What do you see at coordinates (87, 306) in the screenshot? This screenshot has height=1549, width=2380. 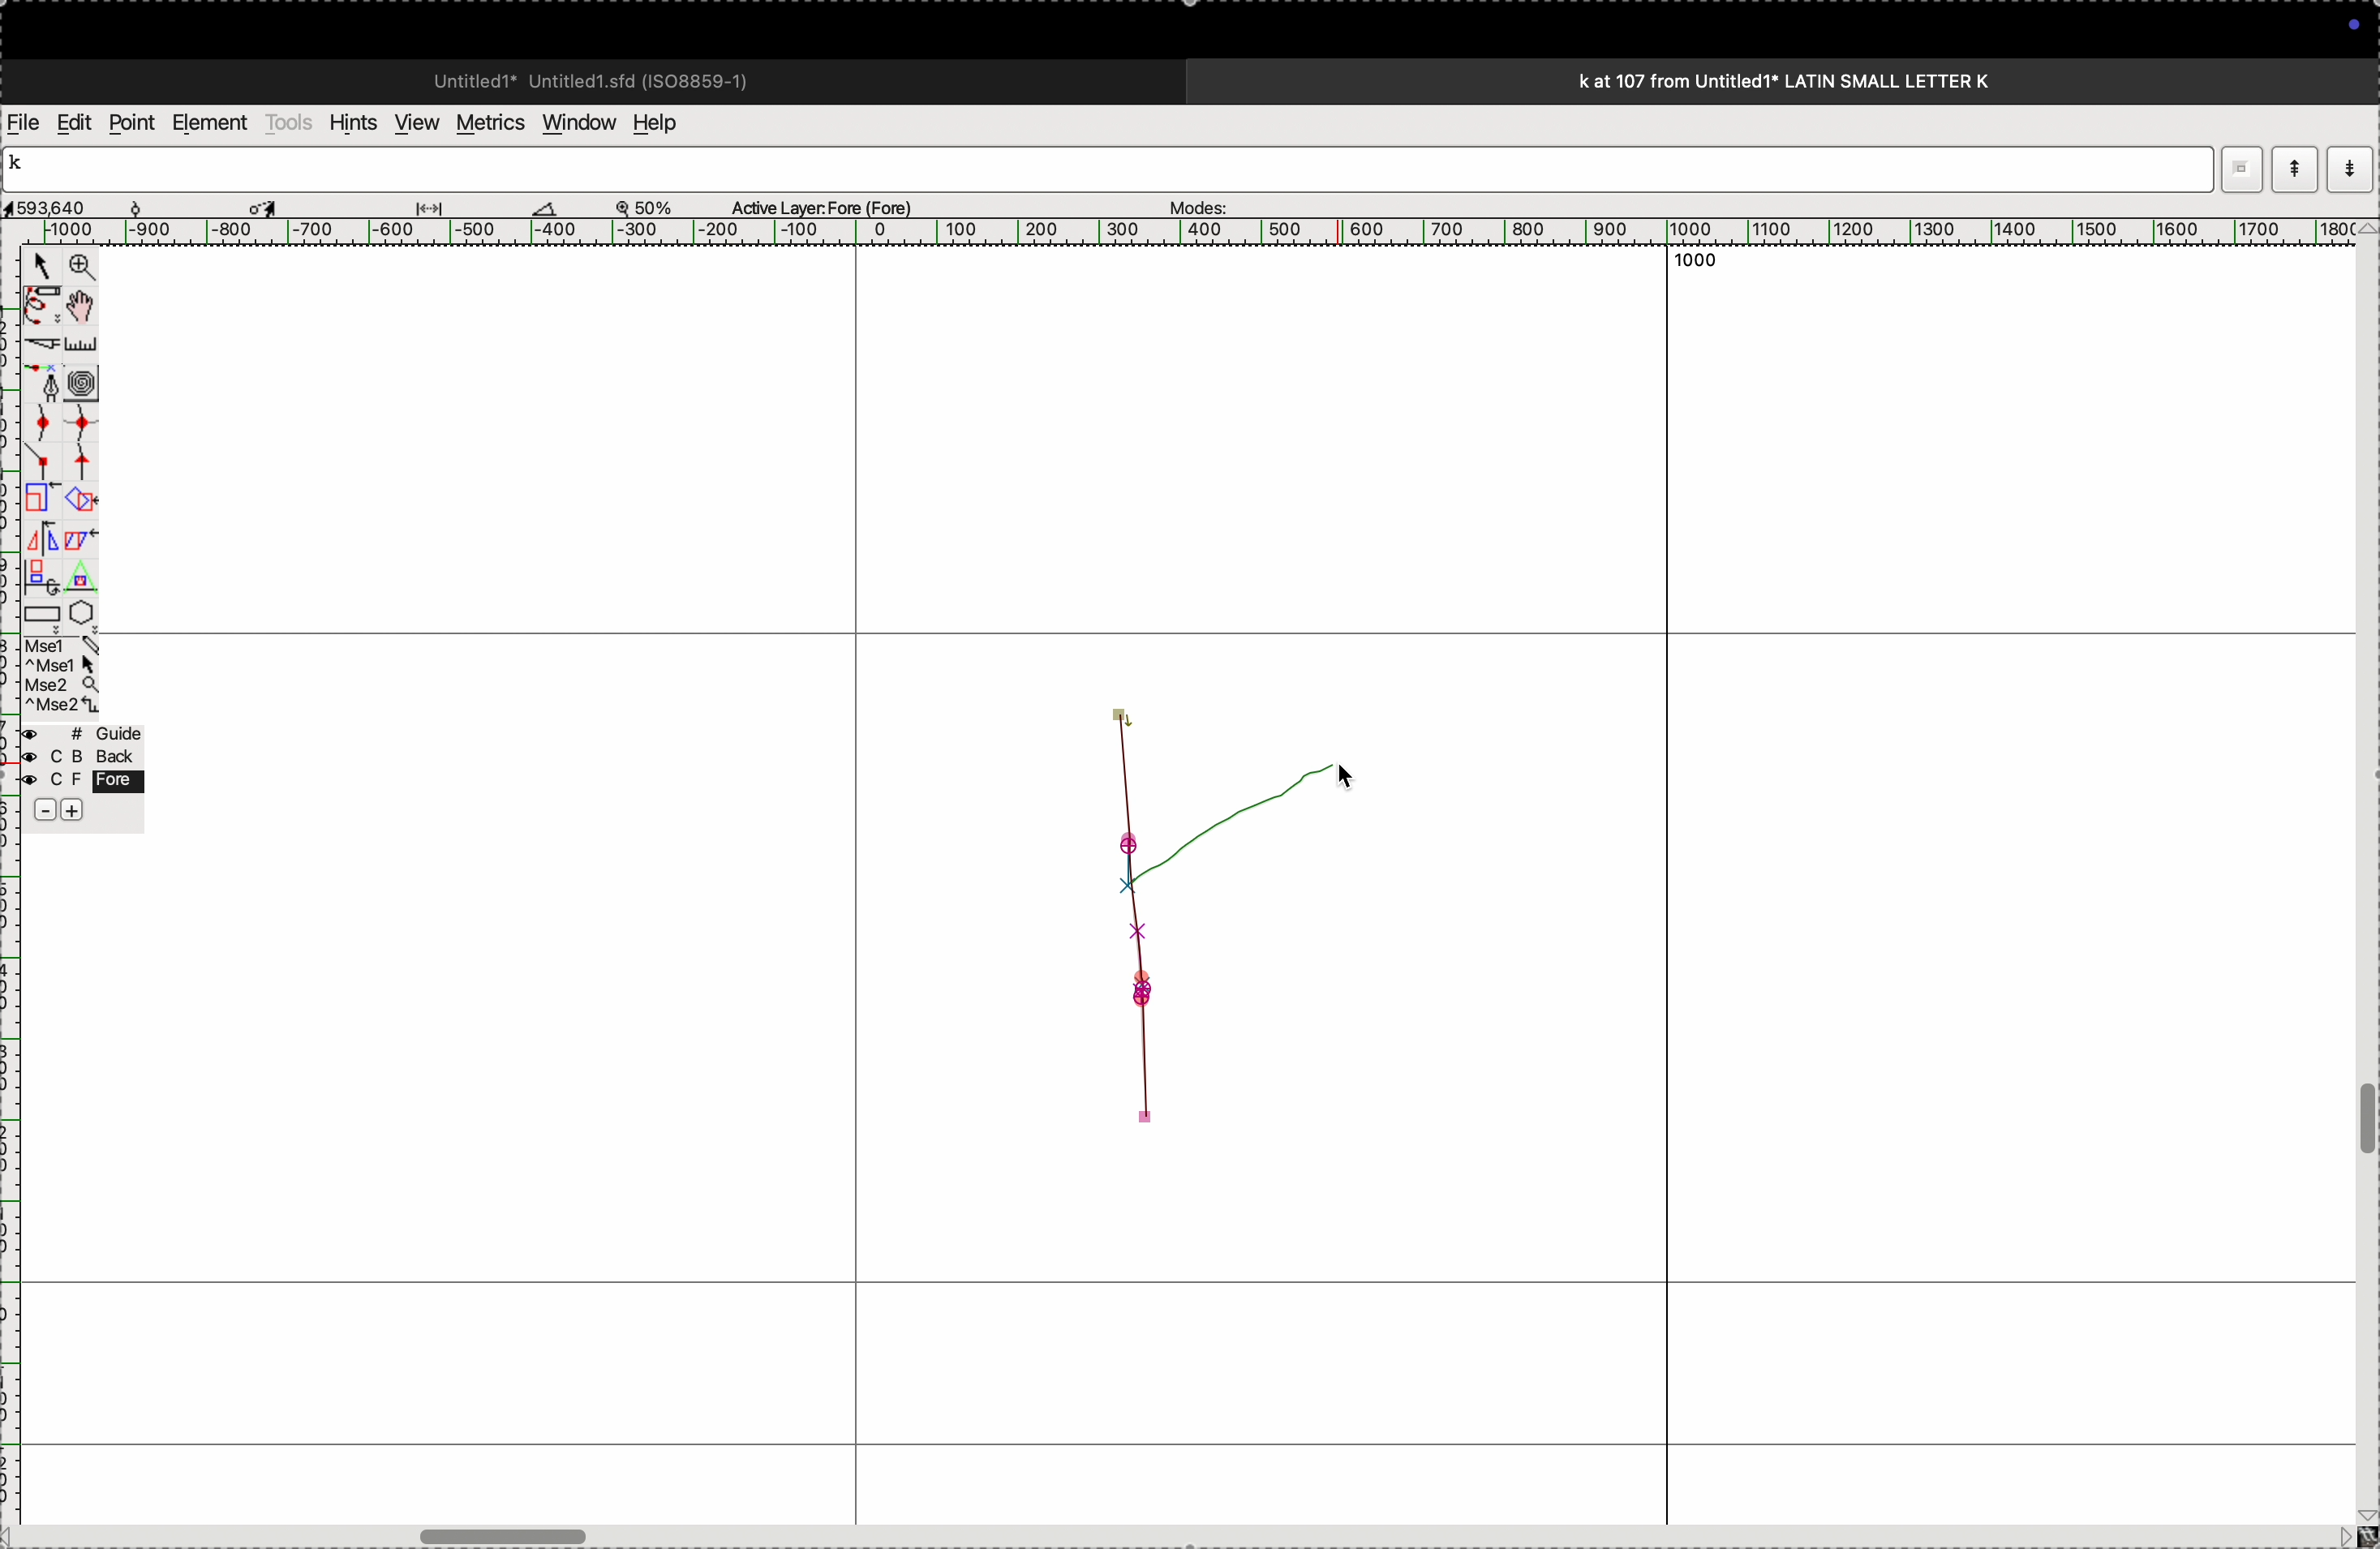 I see `toggle` at bounding box center [87, 306].